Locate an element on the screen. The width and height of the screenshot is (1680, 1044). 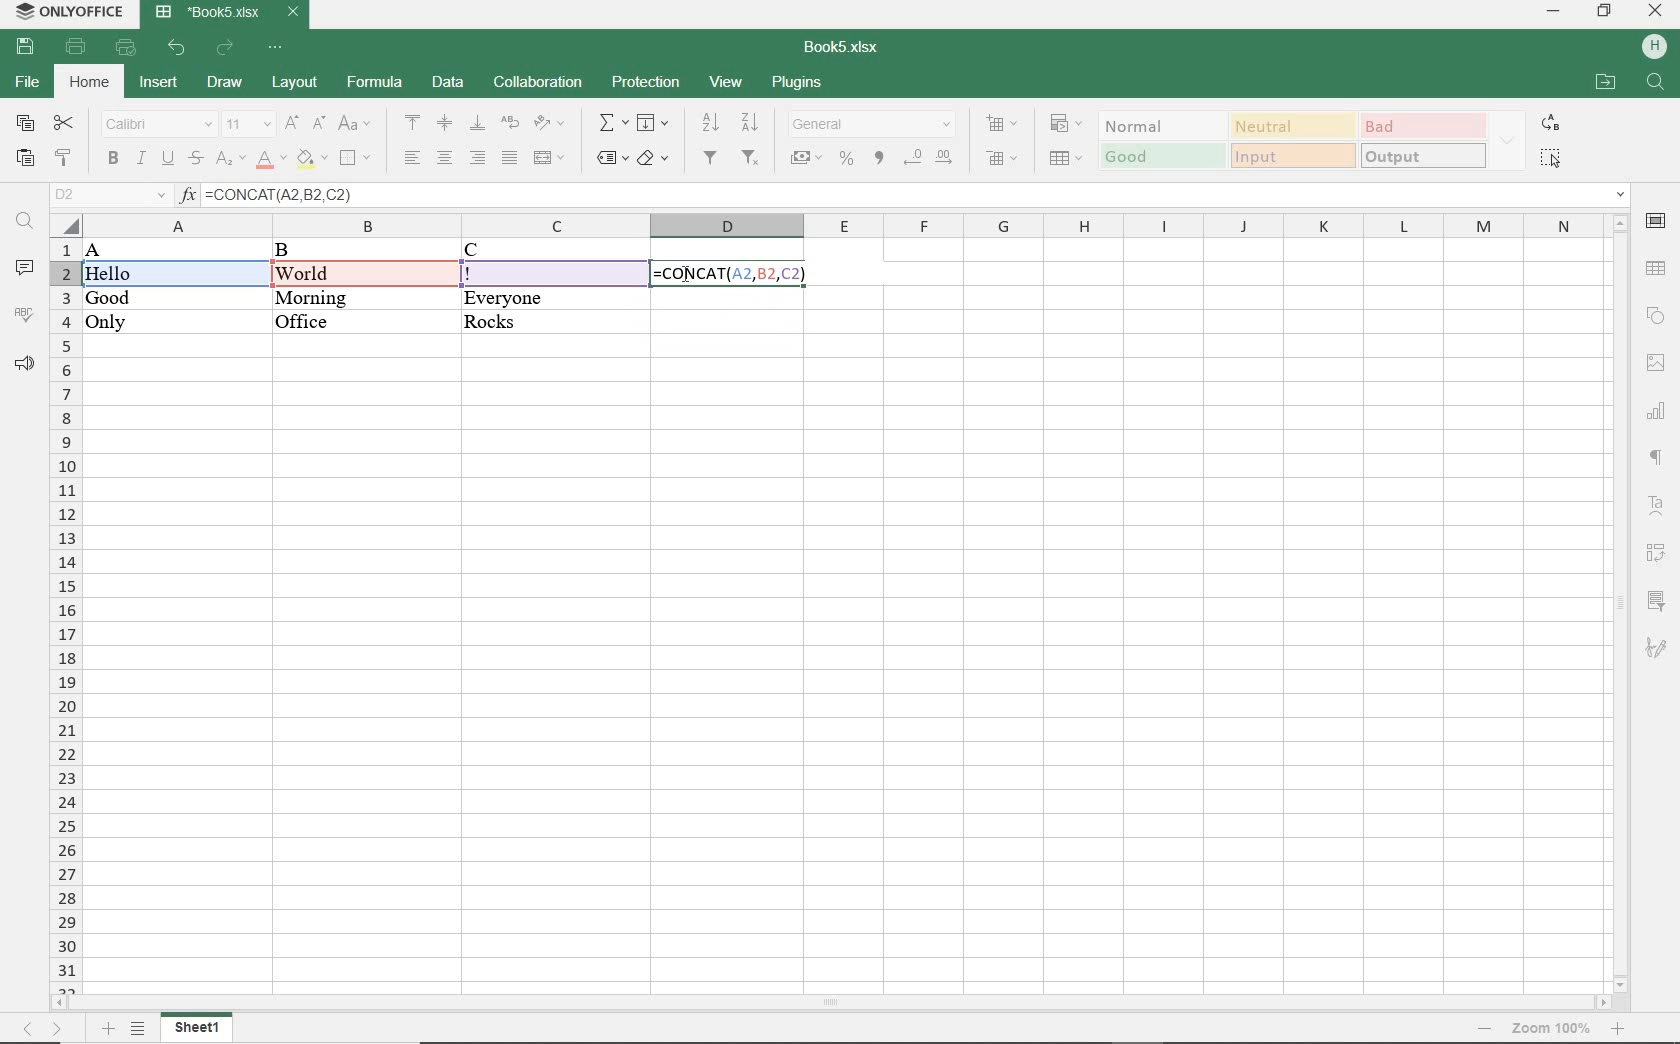
REDO is located at coordinates (225, 48).